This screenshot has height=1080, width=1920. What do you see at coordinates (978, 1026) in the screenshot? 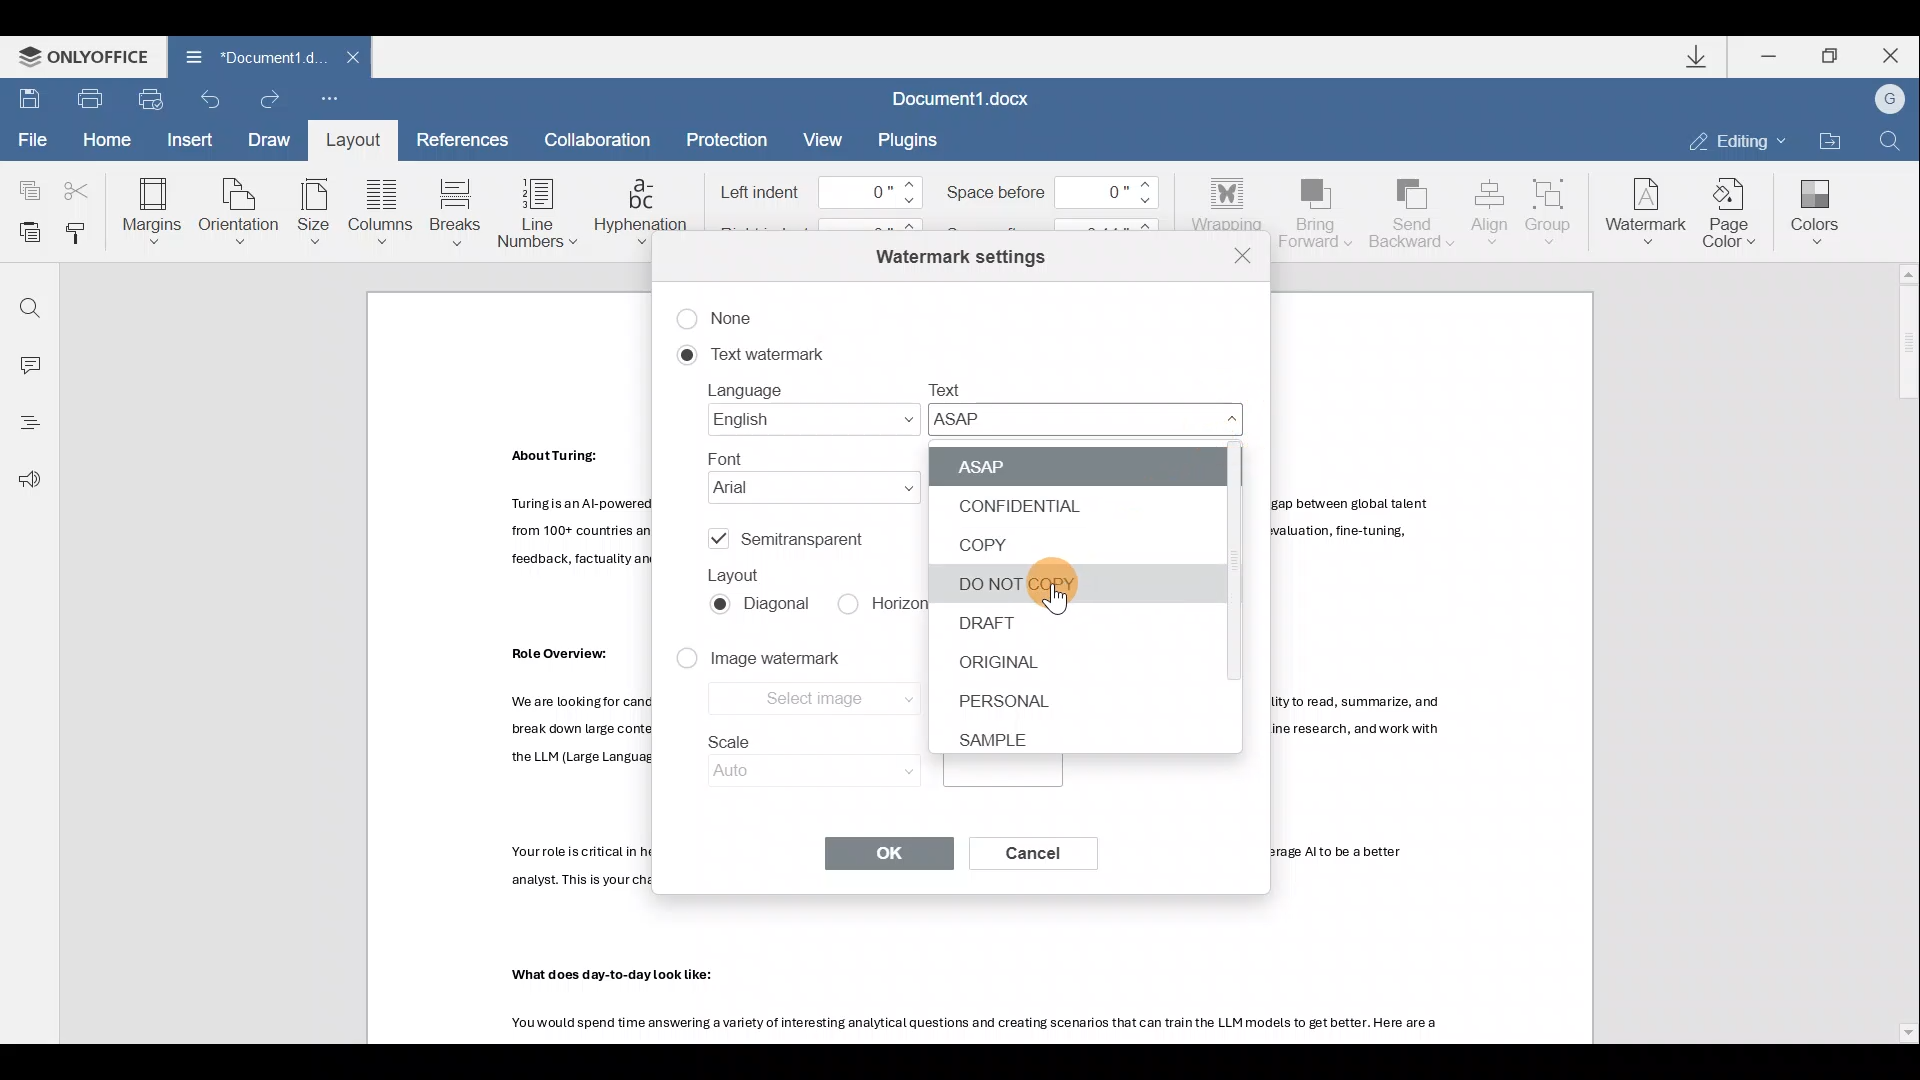
I see `` at bounding box center [978, 1026].